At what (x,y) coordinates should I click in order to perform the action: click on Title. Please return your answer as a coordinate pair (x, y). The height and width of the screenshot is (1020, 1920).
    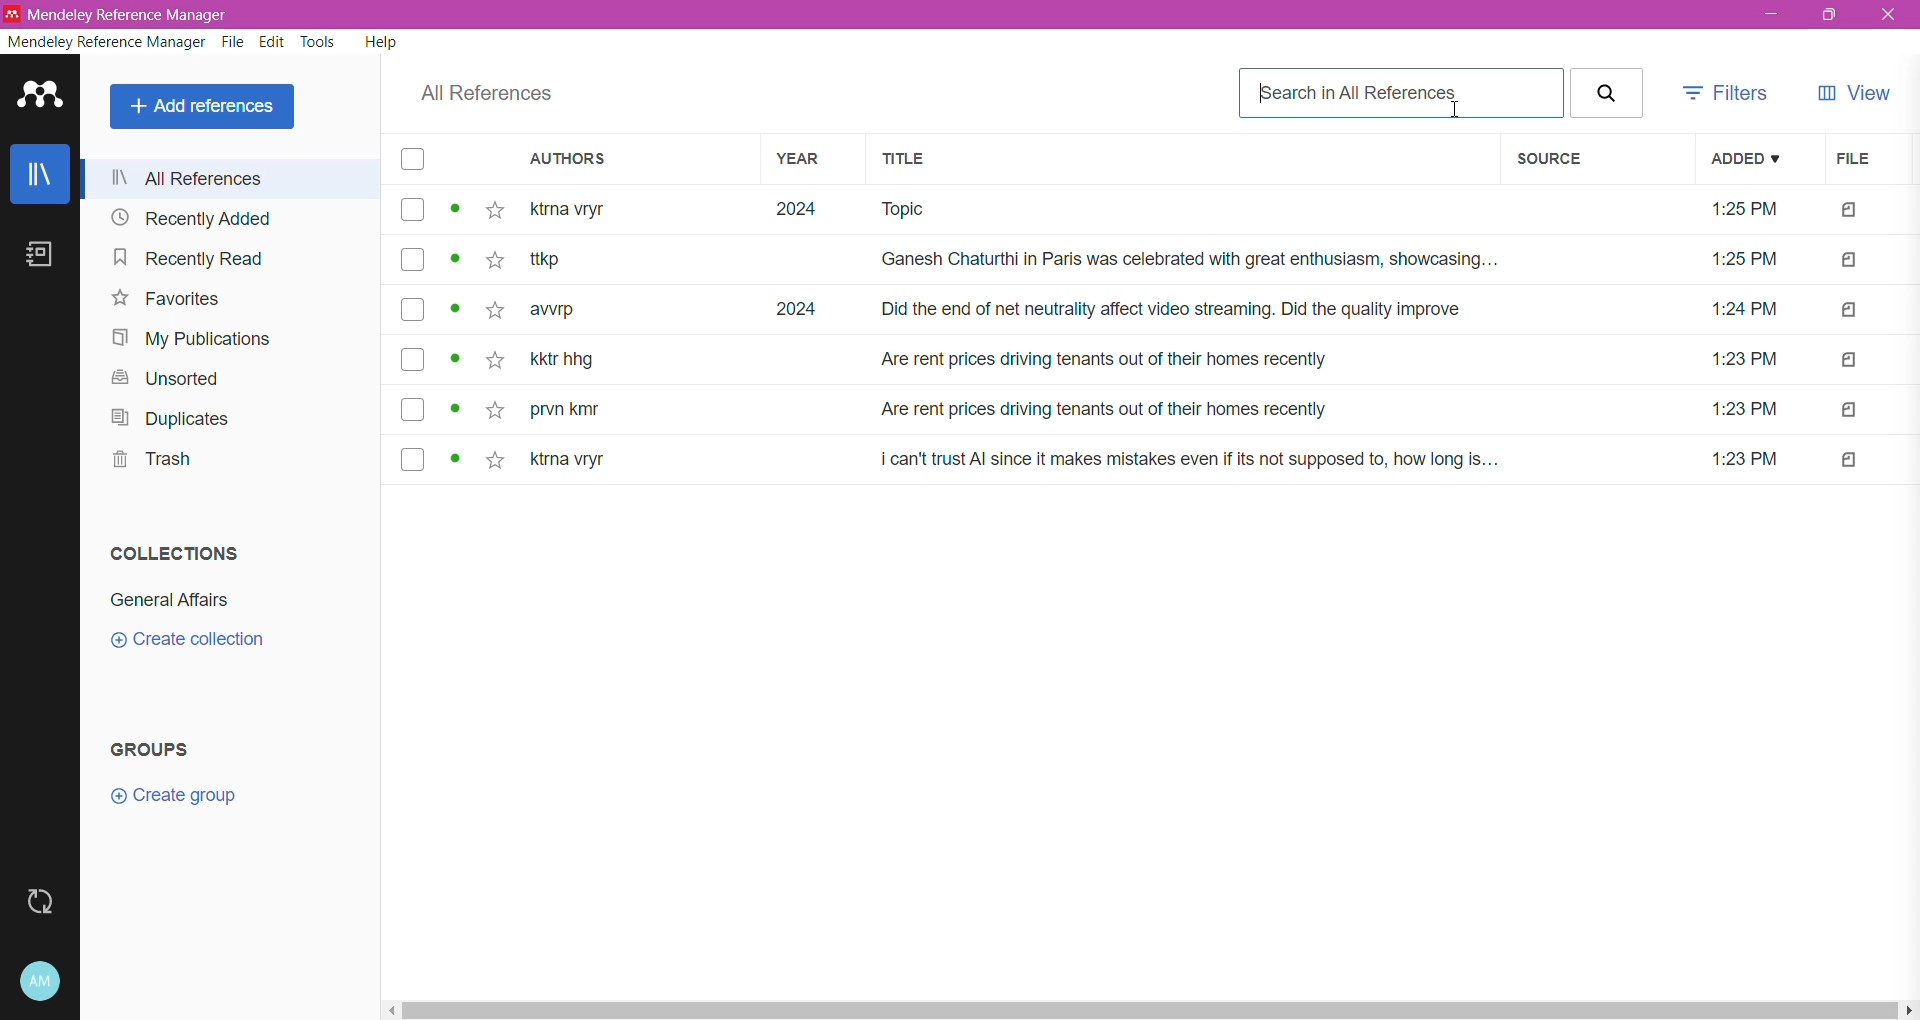
    Looking at the image, I should click on (1181, 161).